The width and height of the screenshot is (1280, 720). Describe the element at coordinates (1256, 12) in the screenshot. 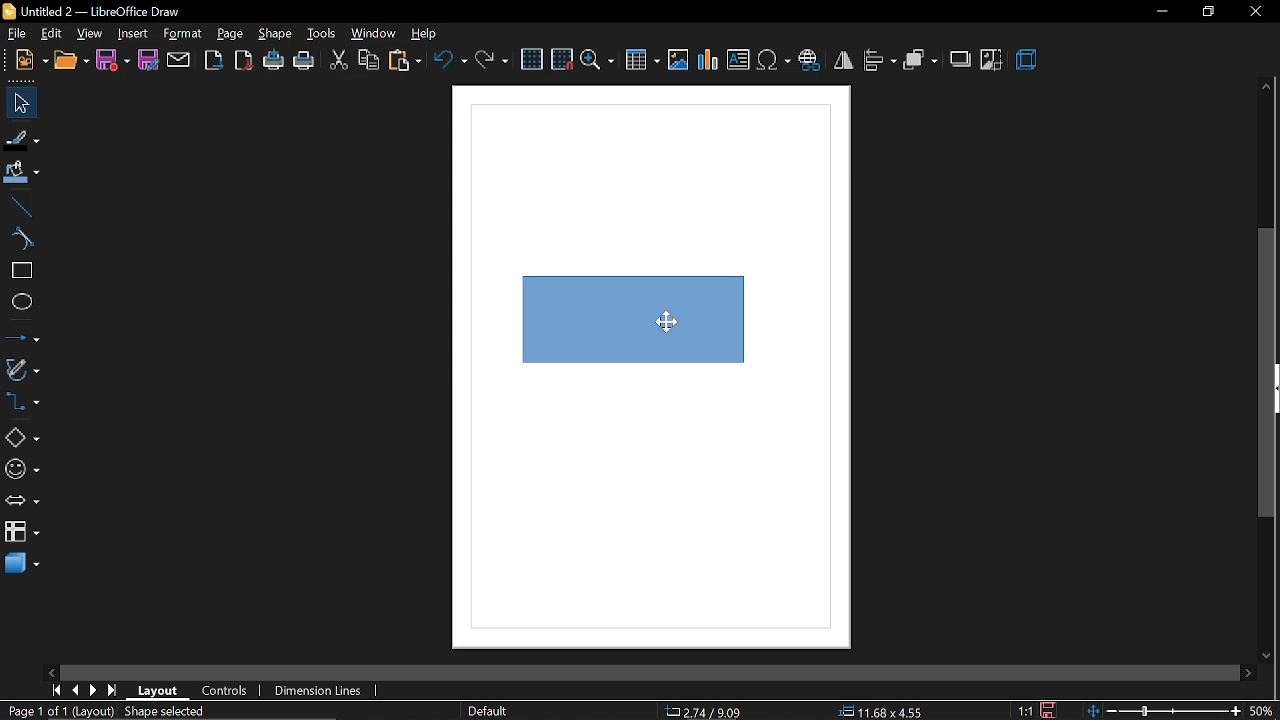

I see `close` at that location.